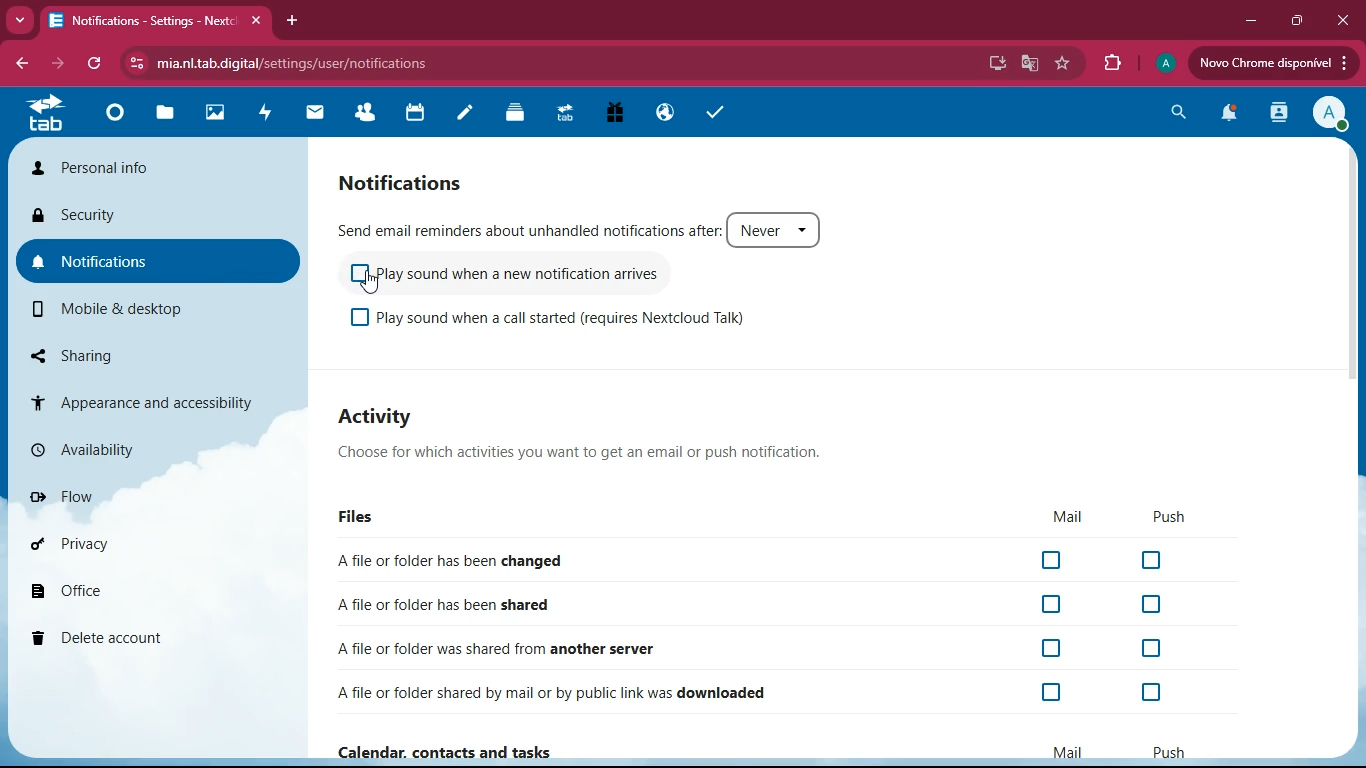 Image resolution: width=1366 pixels, height=768 pixels. Describe the element at coordinates (406, 419) in the screenshot. I see `activity` at that location.